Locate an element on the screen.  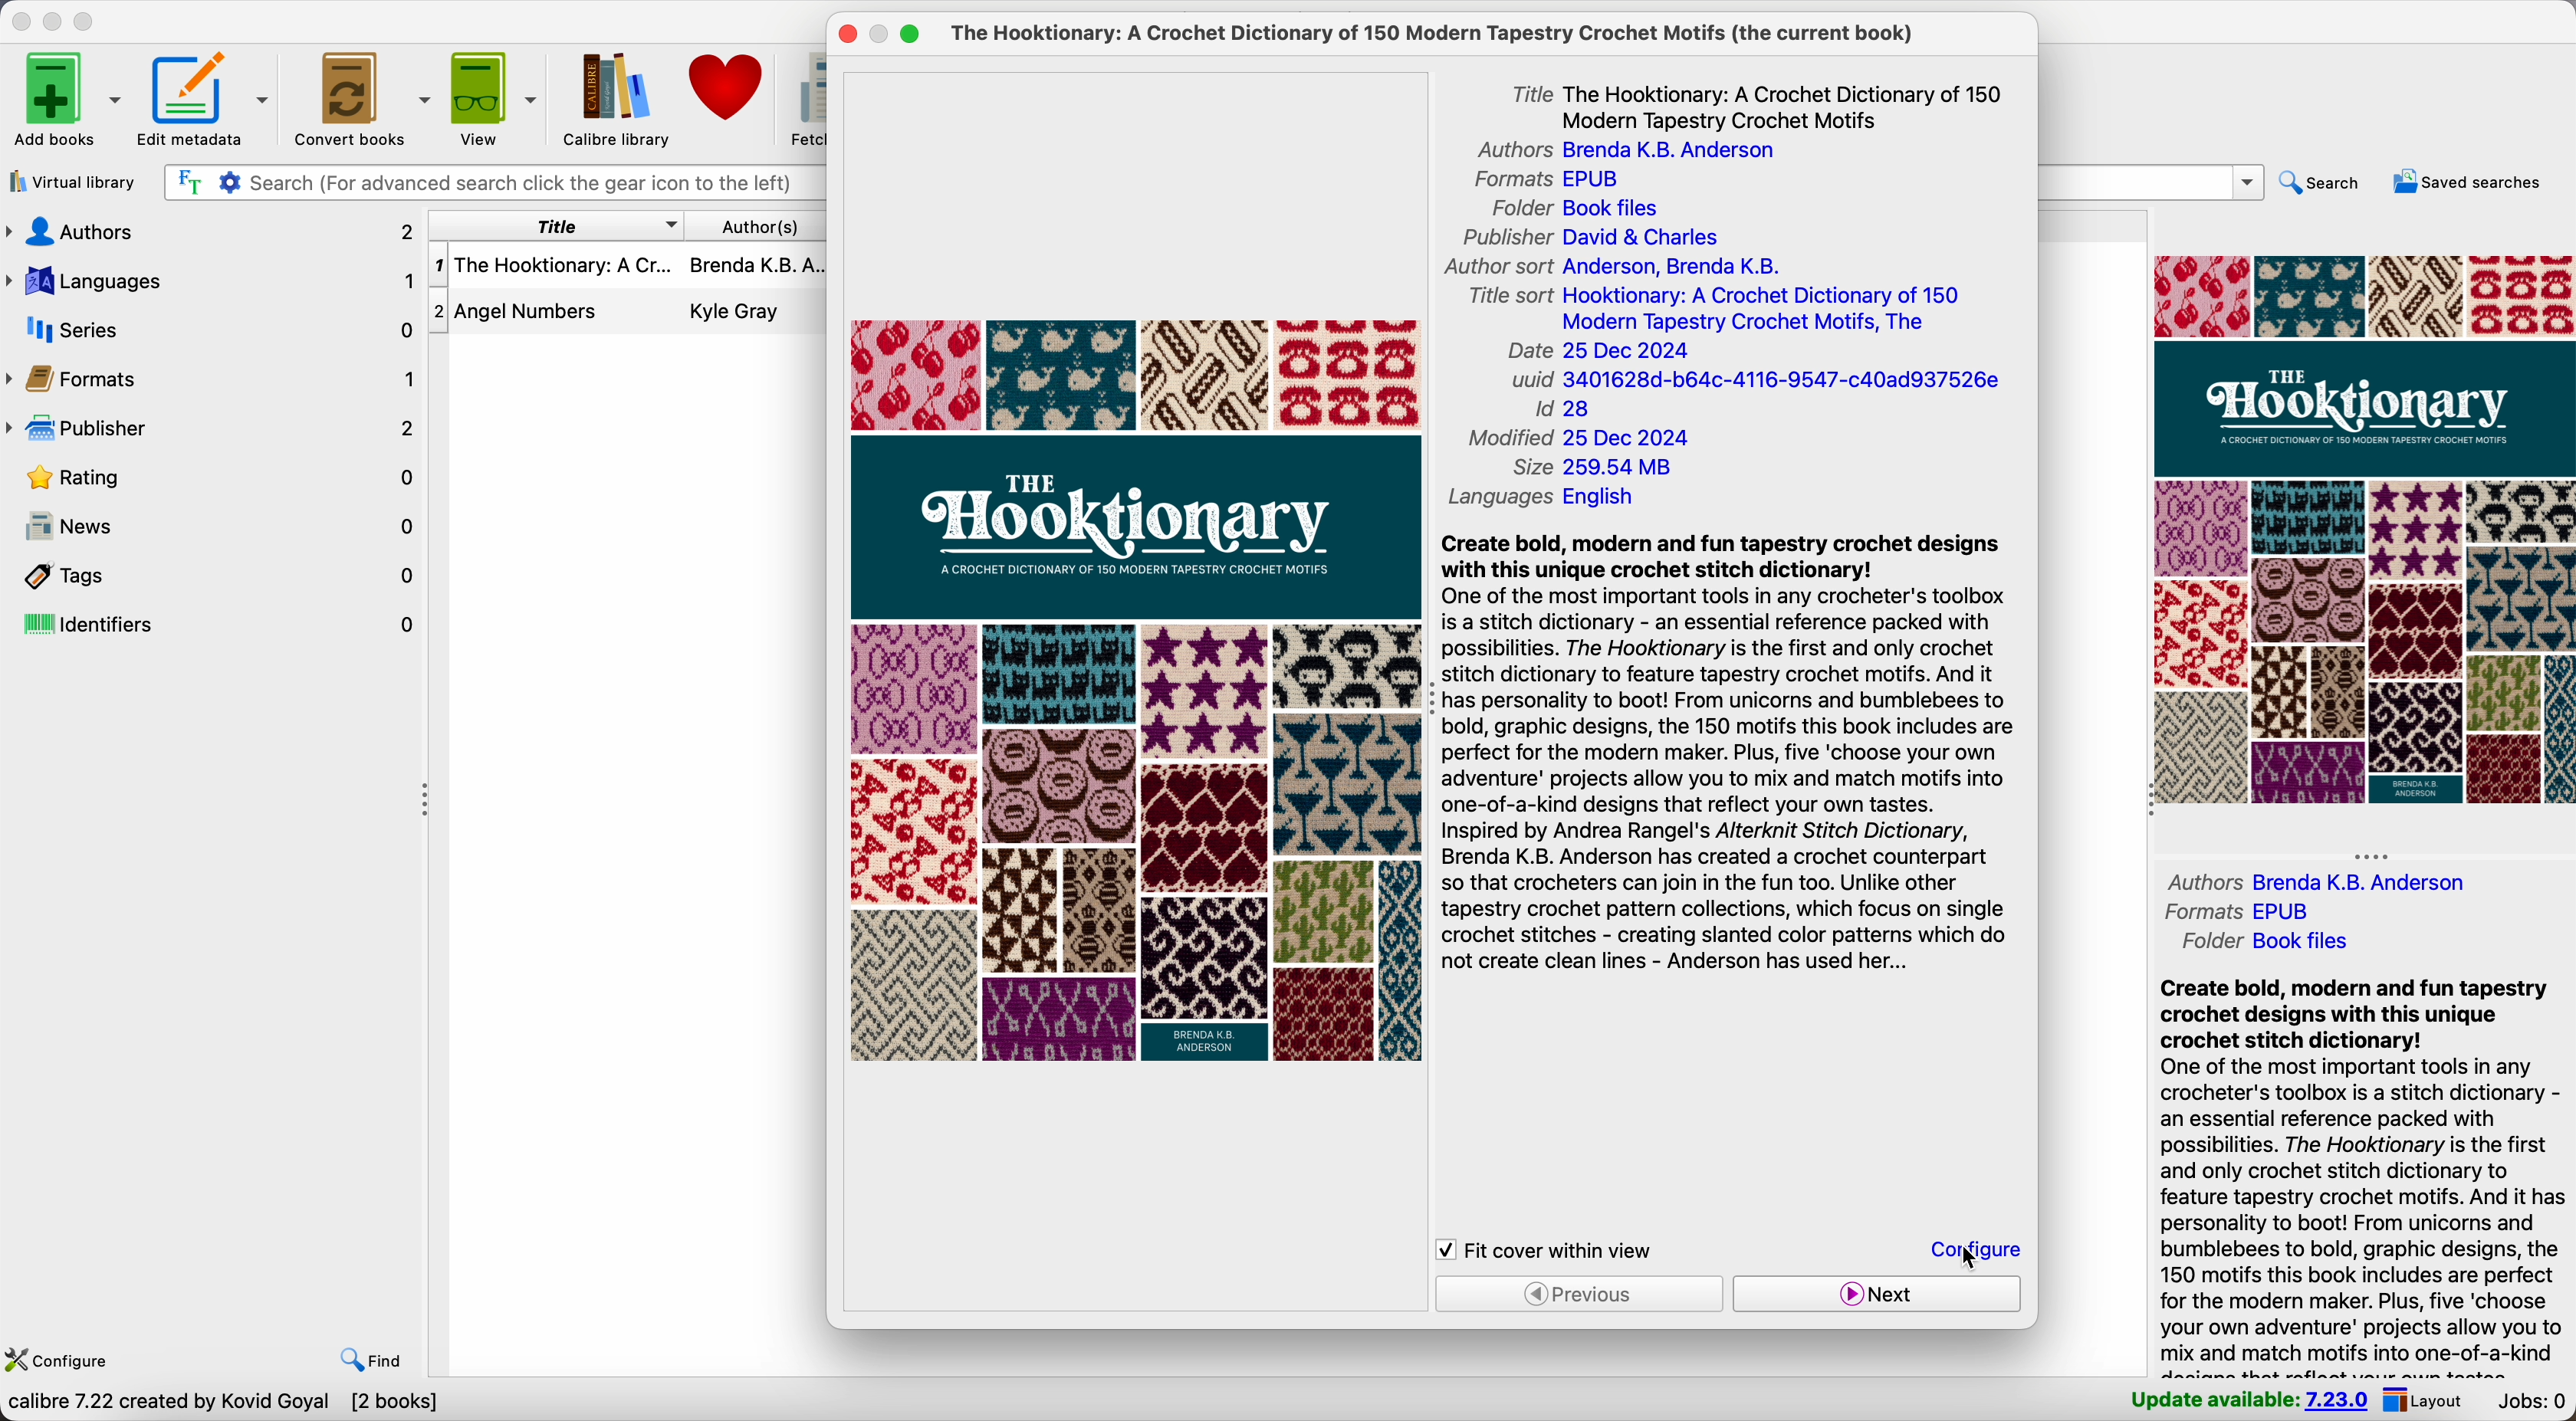
modified is located at coordinates (1579, 439).